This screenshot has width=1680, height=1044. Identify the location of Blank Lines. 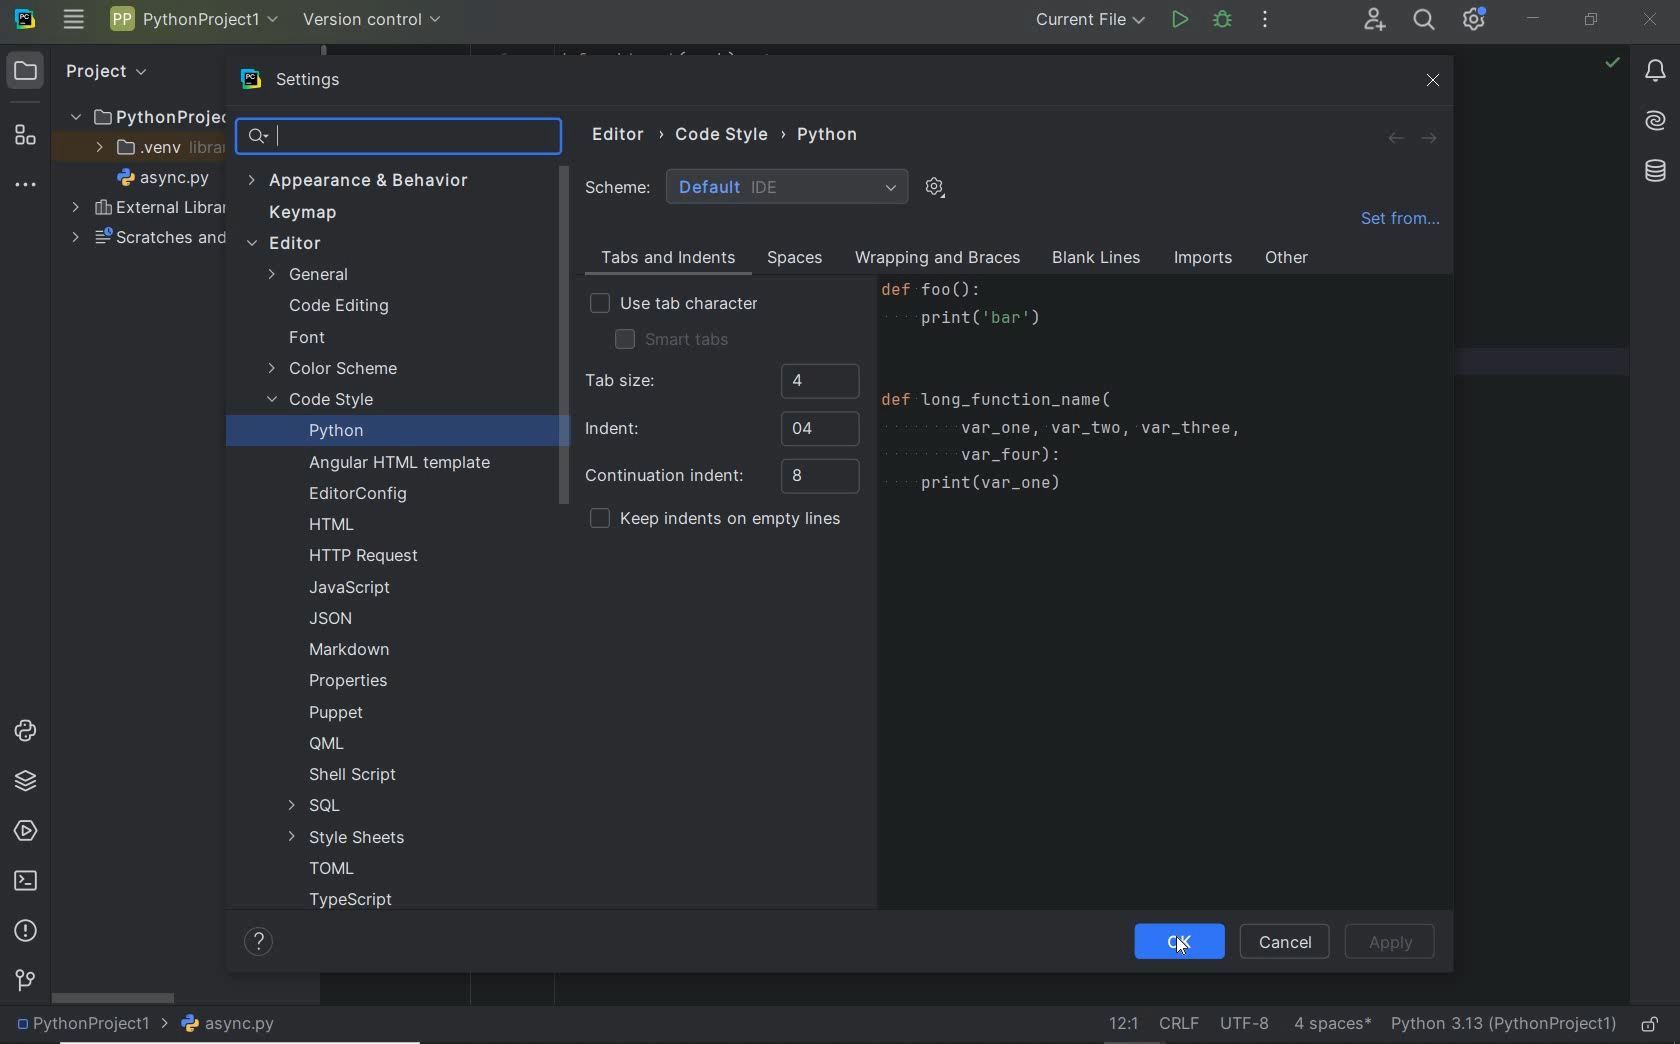
(1097, 260).